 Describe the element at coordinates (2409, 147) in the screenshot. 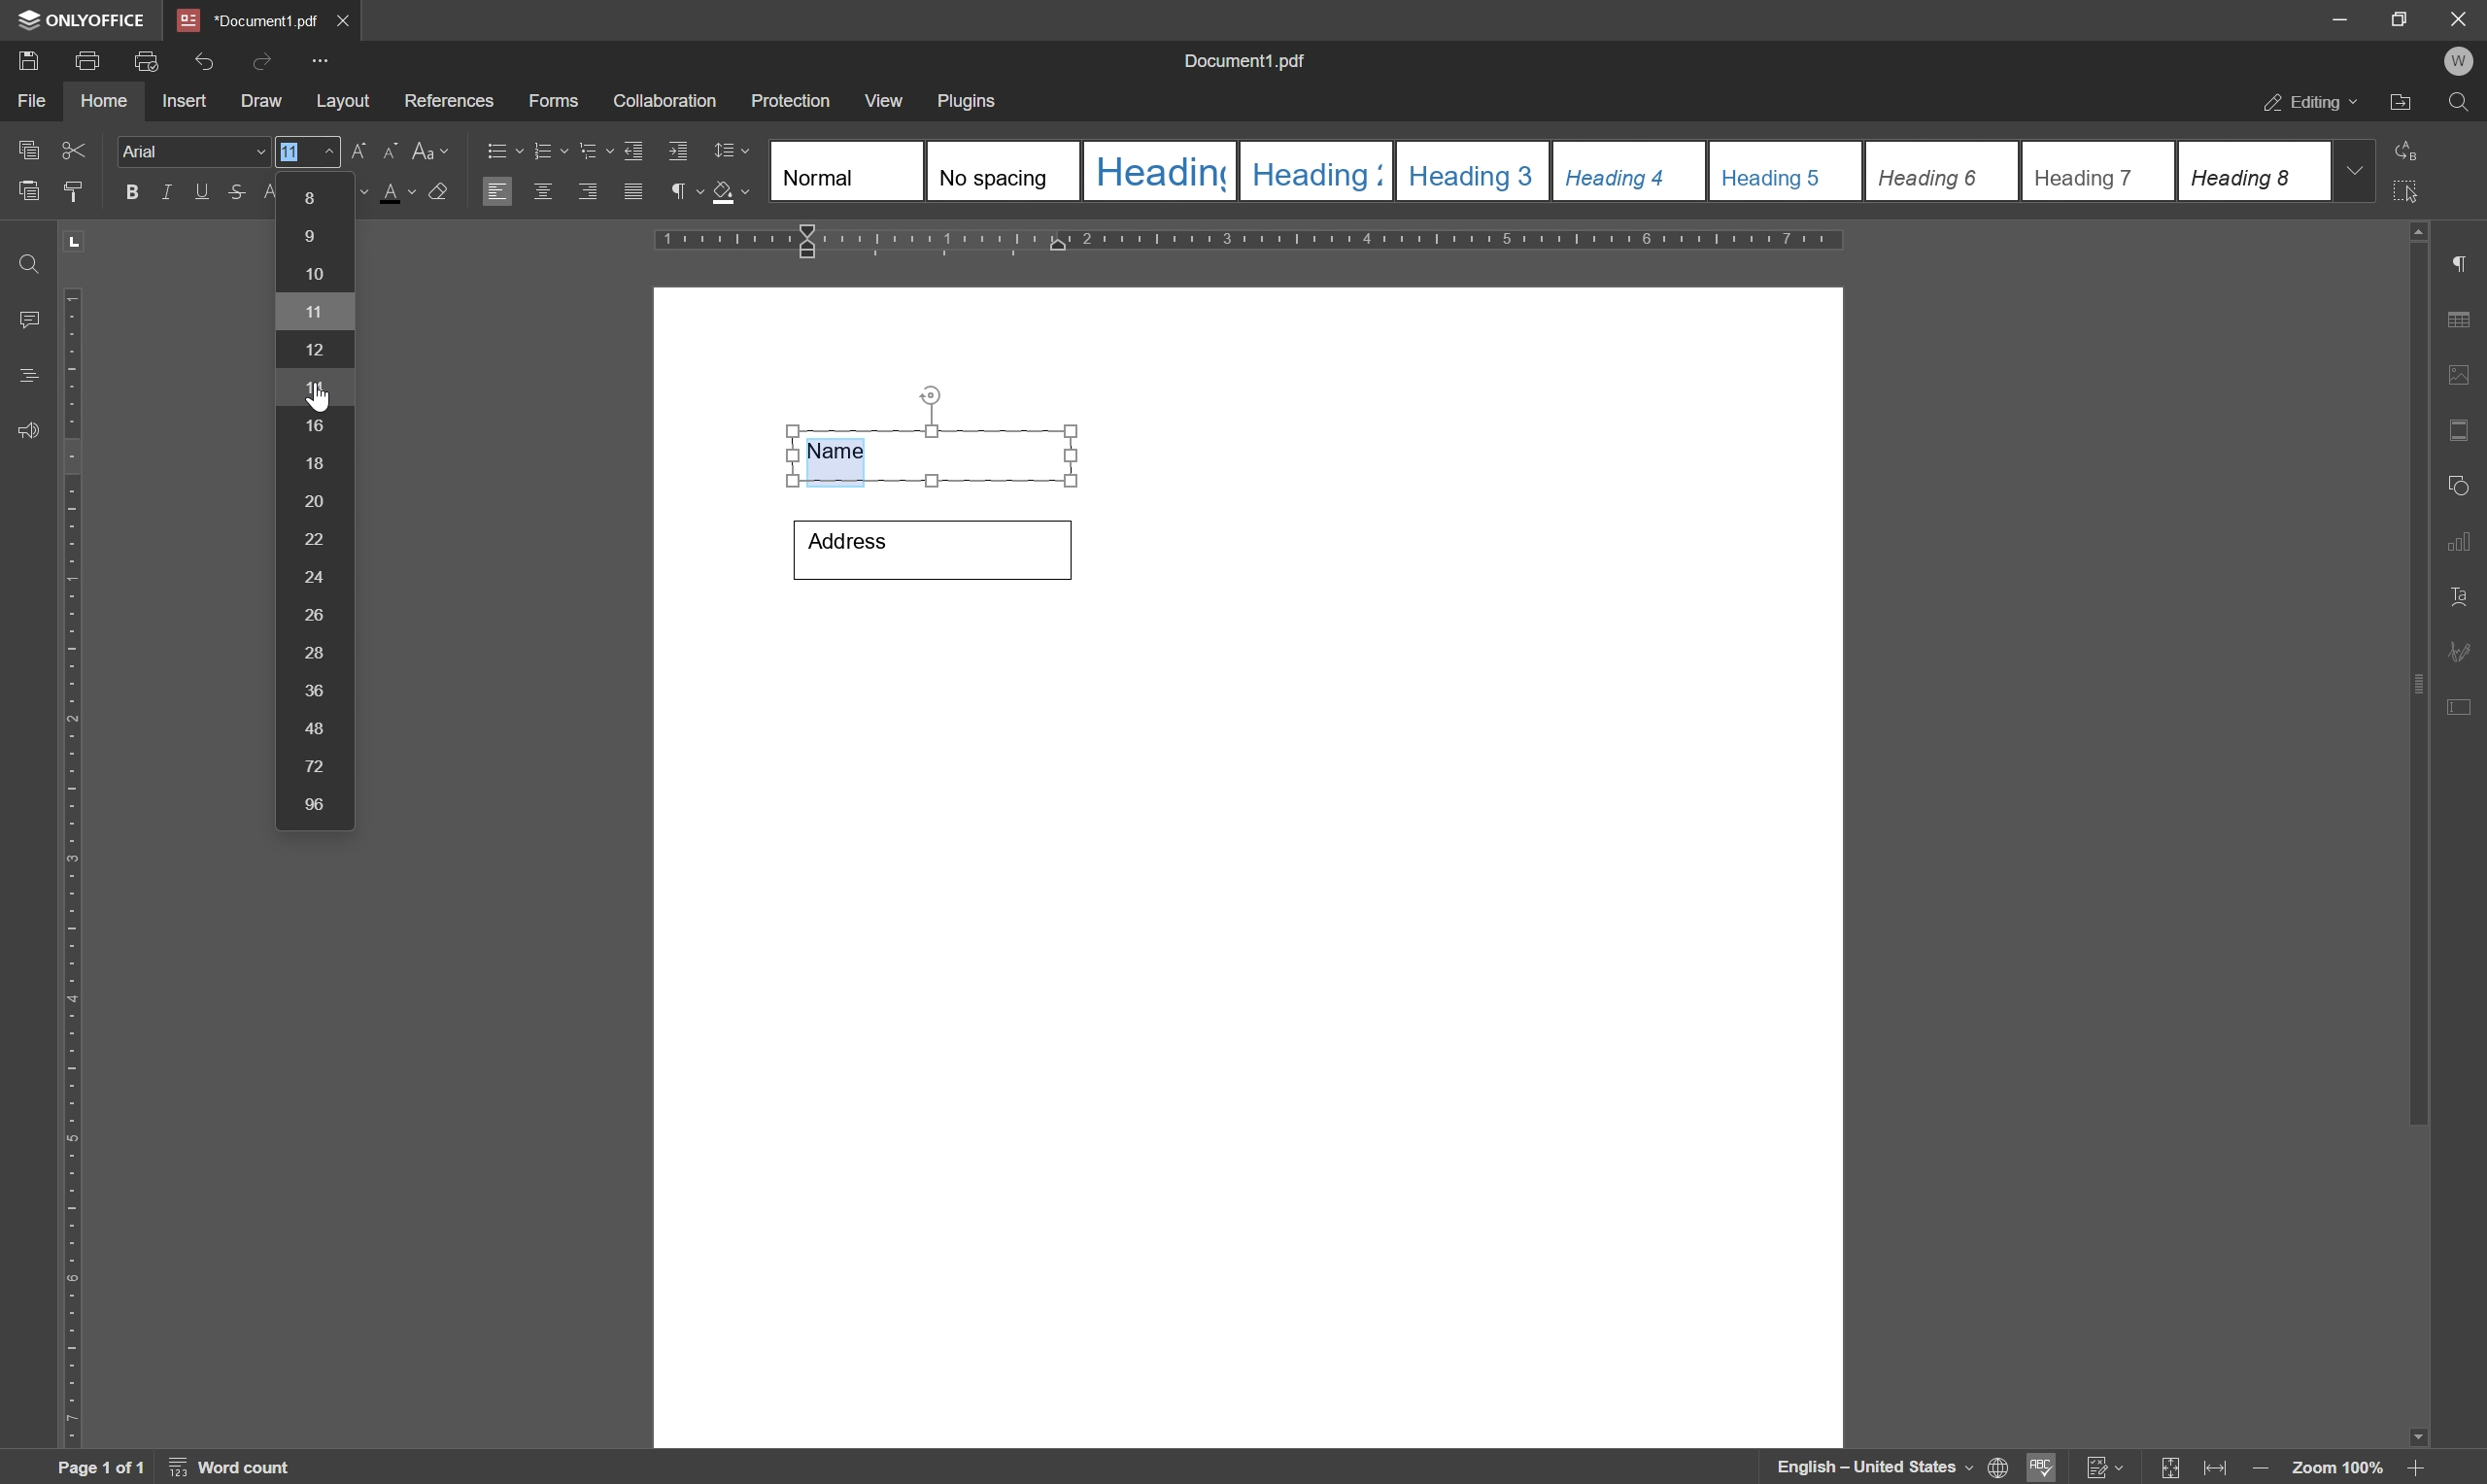

I see `replace` at that location.